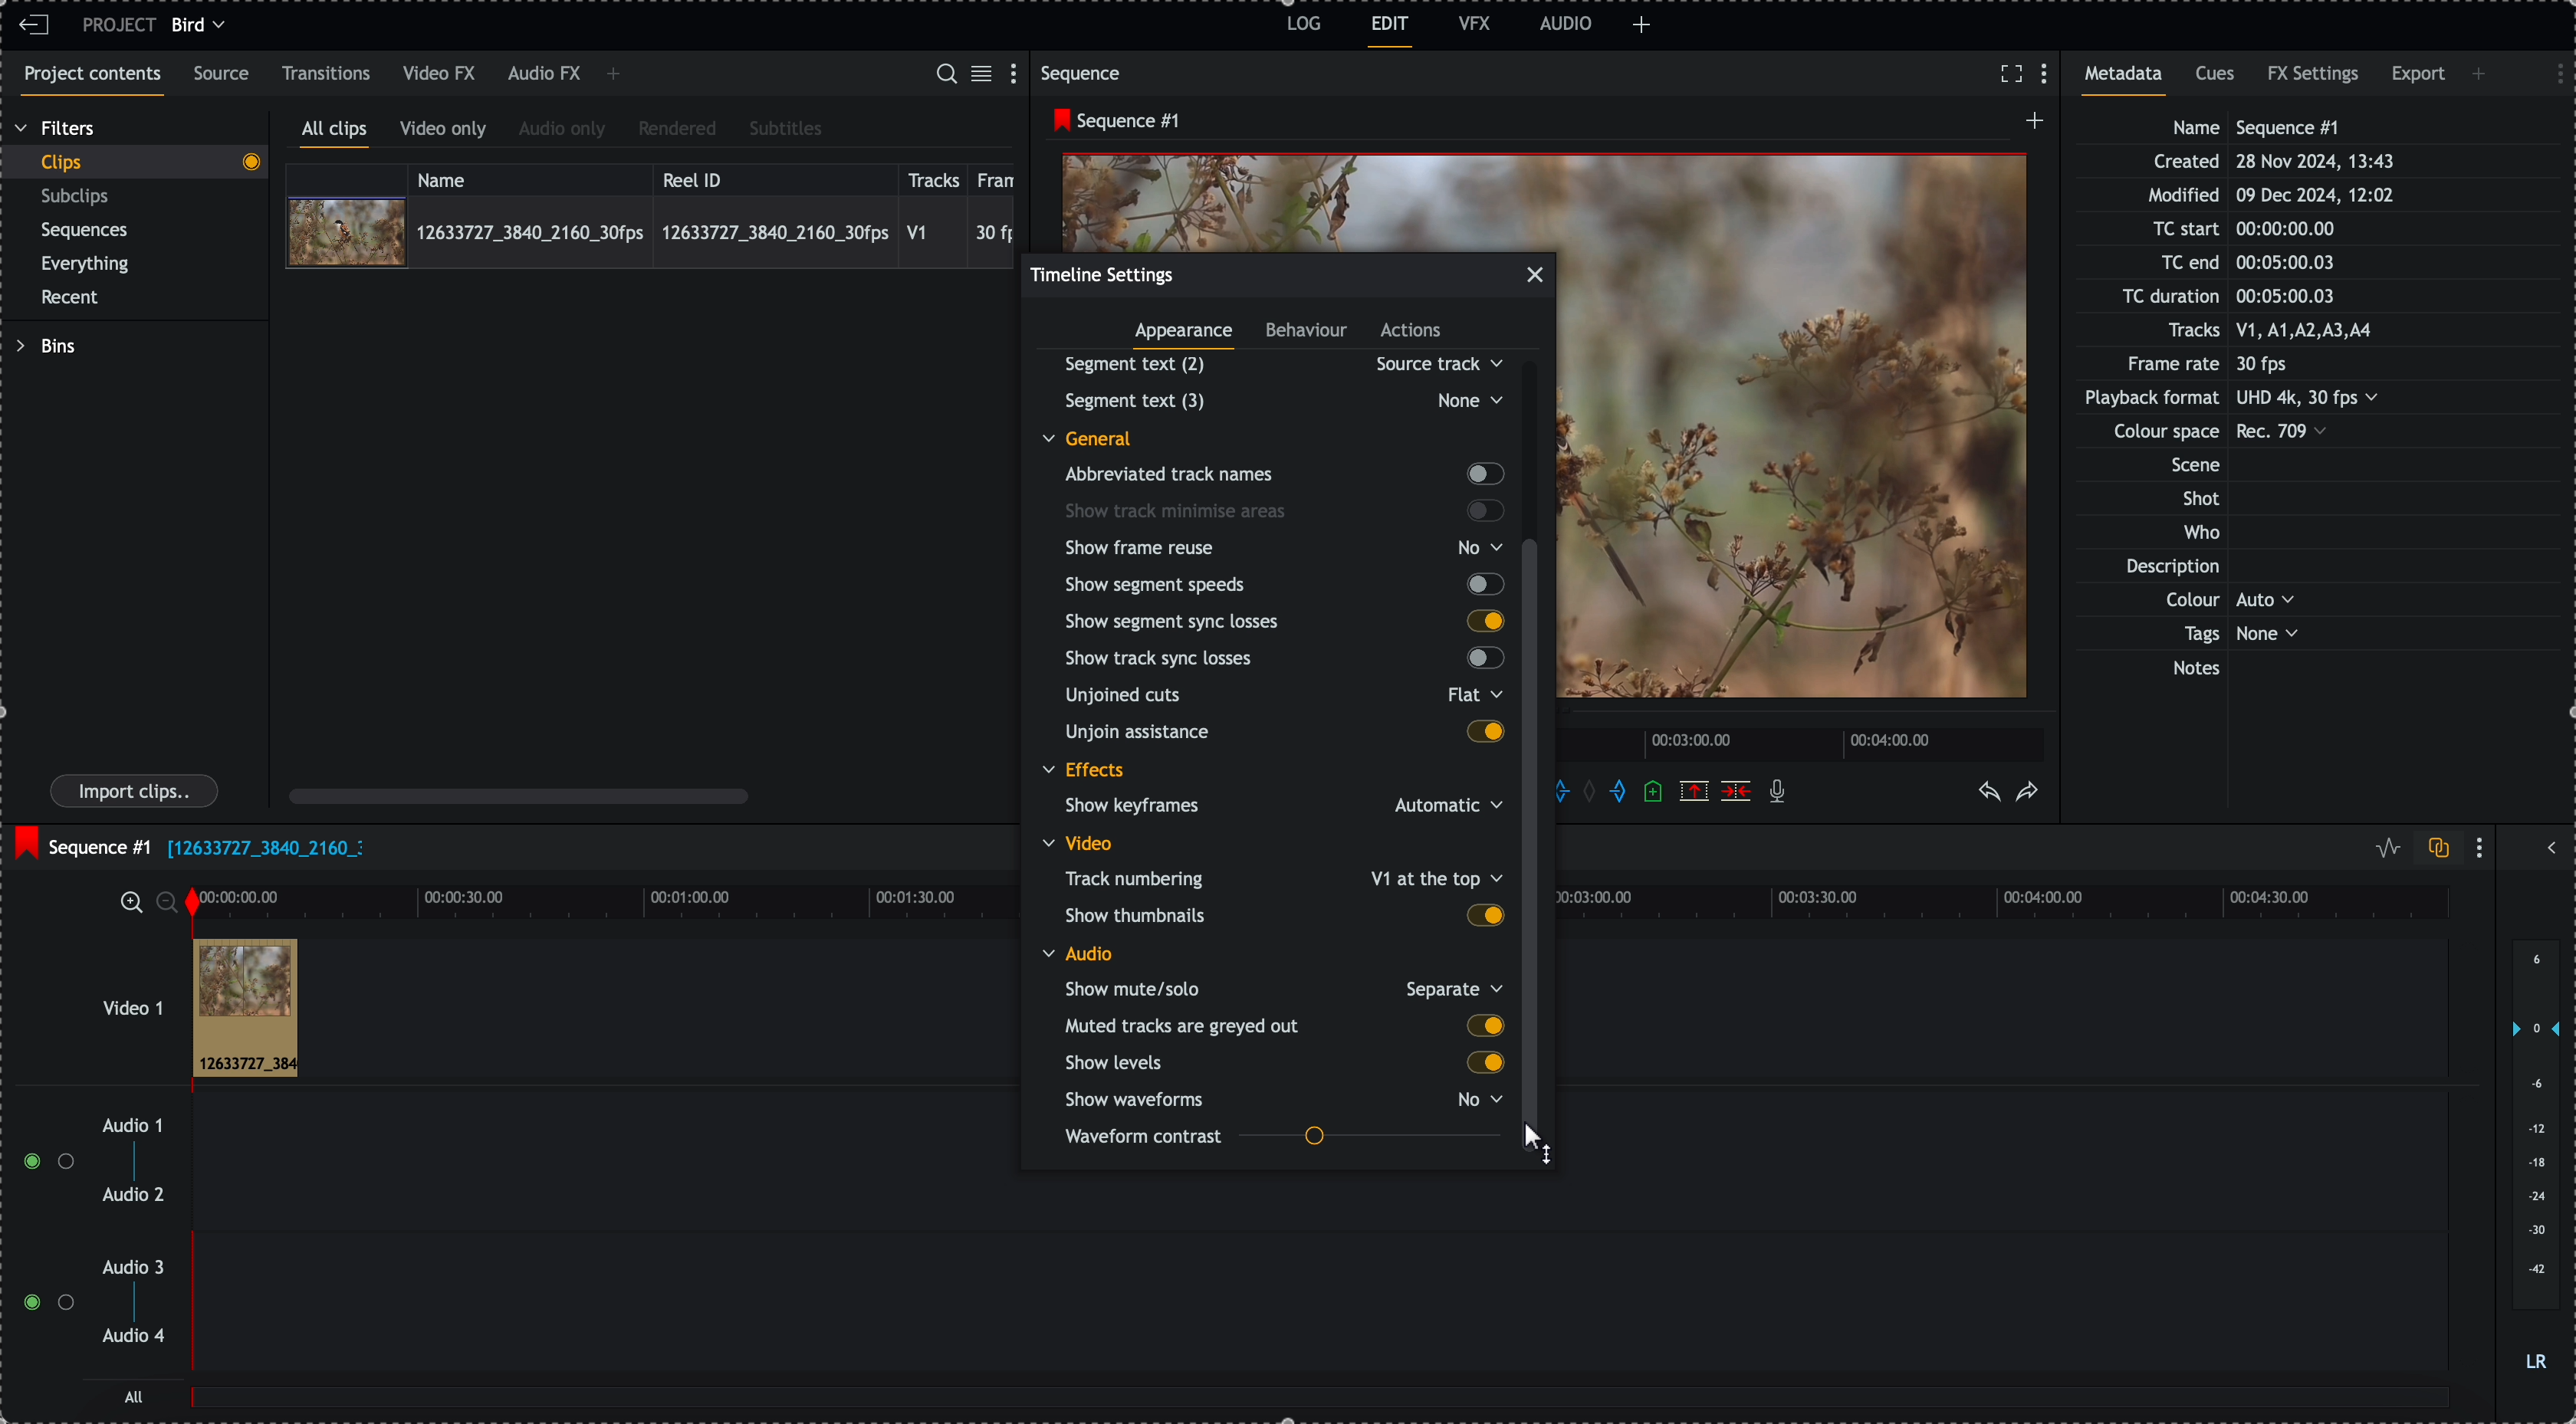 This screenshot has height=1424, width=2576. I want to click on sequences, so click(85, 234).